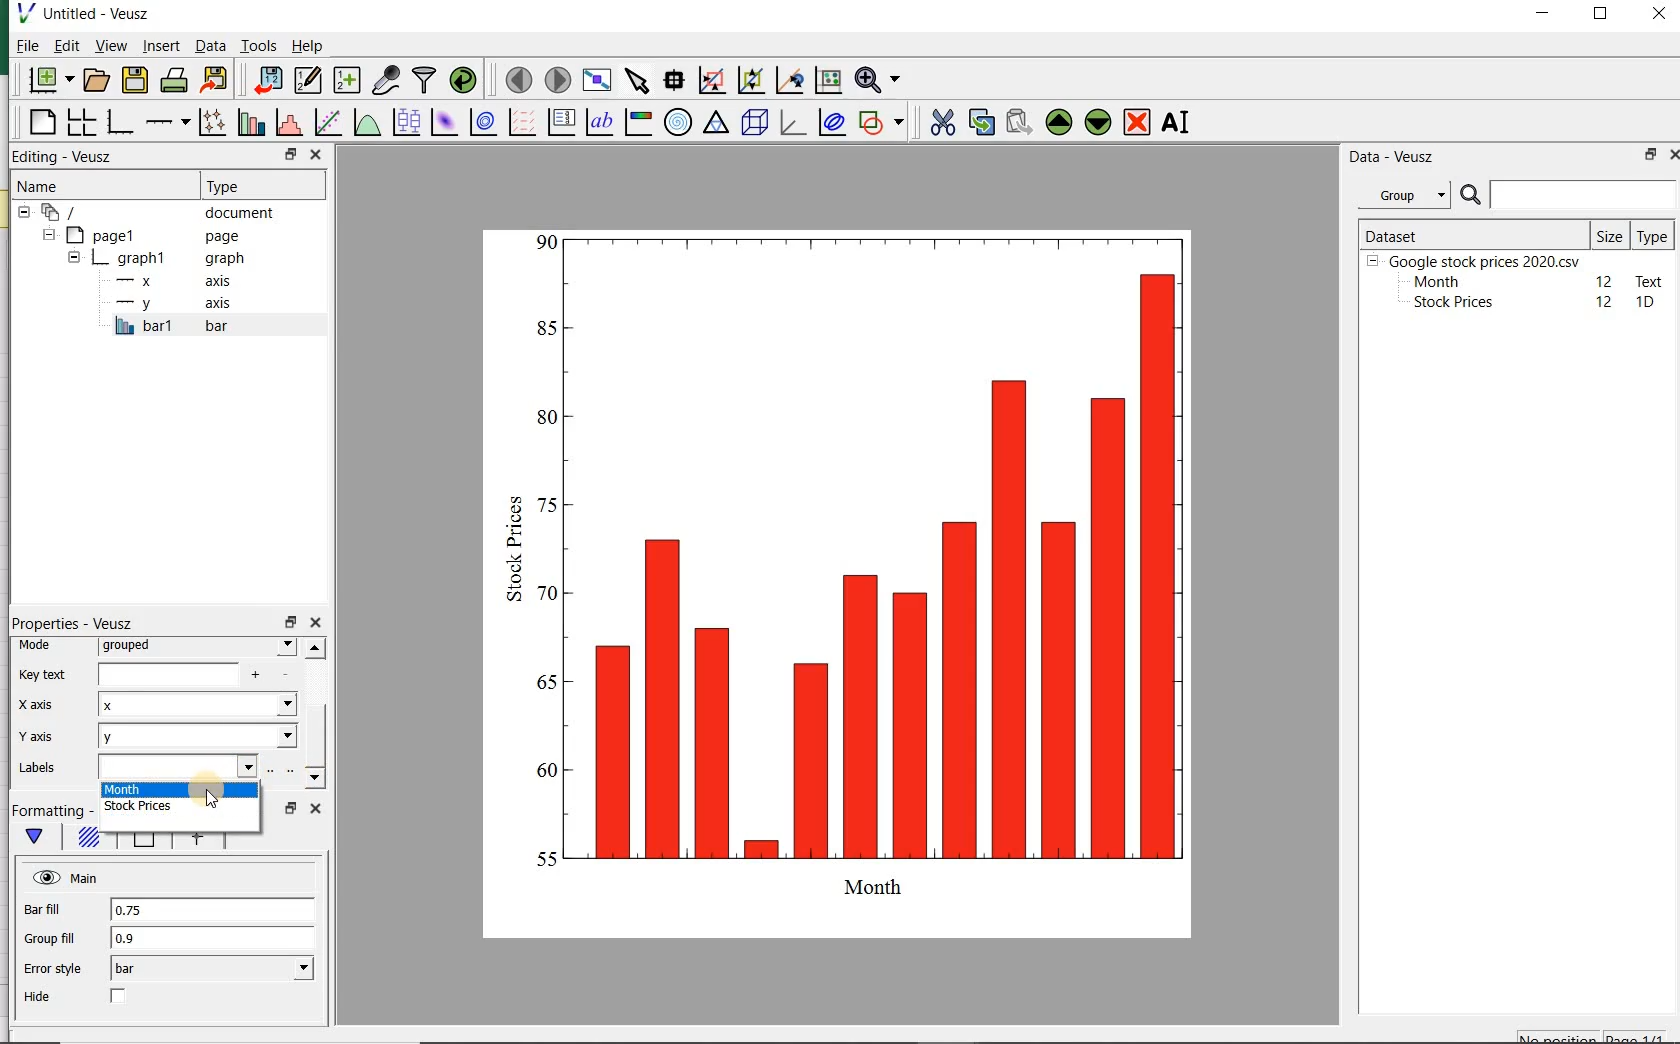 The image size is (1680, 1044). Describe the element at coordinates (1098, 122) in the screenshot. I see `move the selected widget down` at that location.